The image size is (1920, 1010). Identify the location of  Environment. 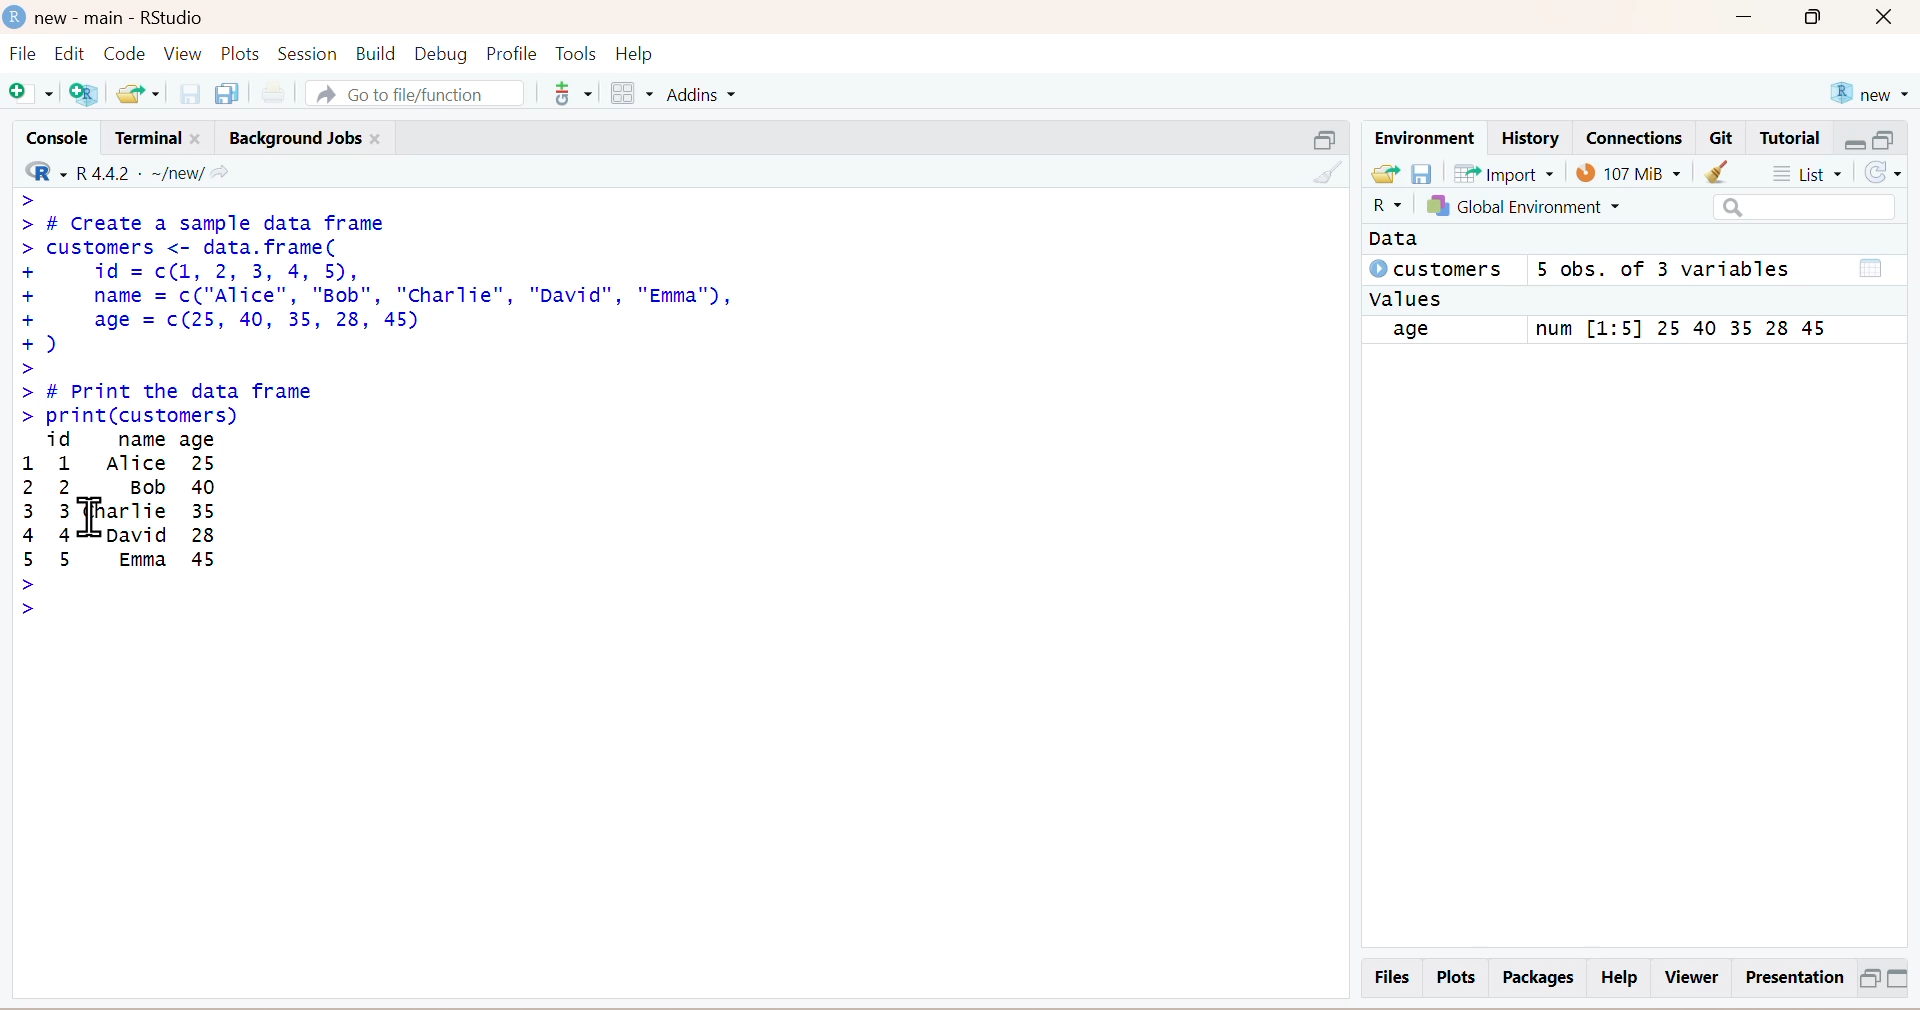
(1423, 136).